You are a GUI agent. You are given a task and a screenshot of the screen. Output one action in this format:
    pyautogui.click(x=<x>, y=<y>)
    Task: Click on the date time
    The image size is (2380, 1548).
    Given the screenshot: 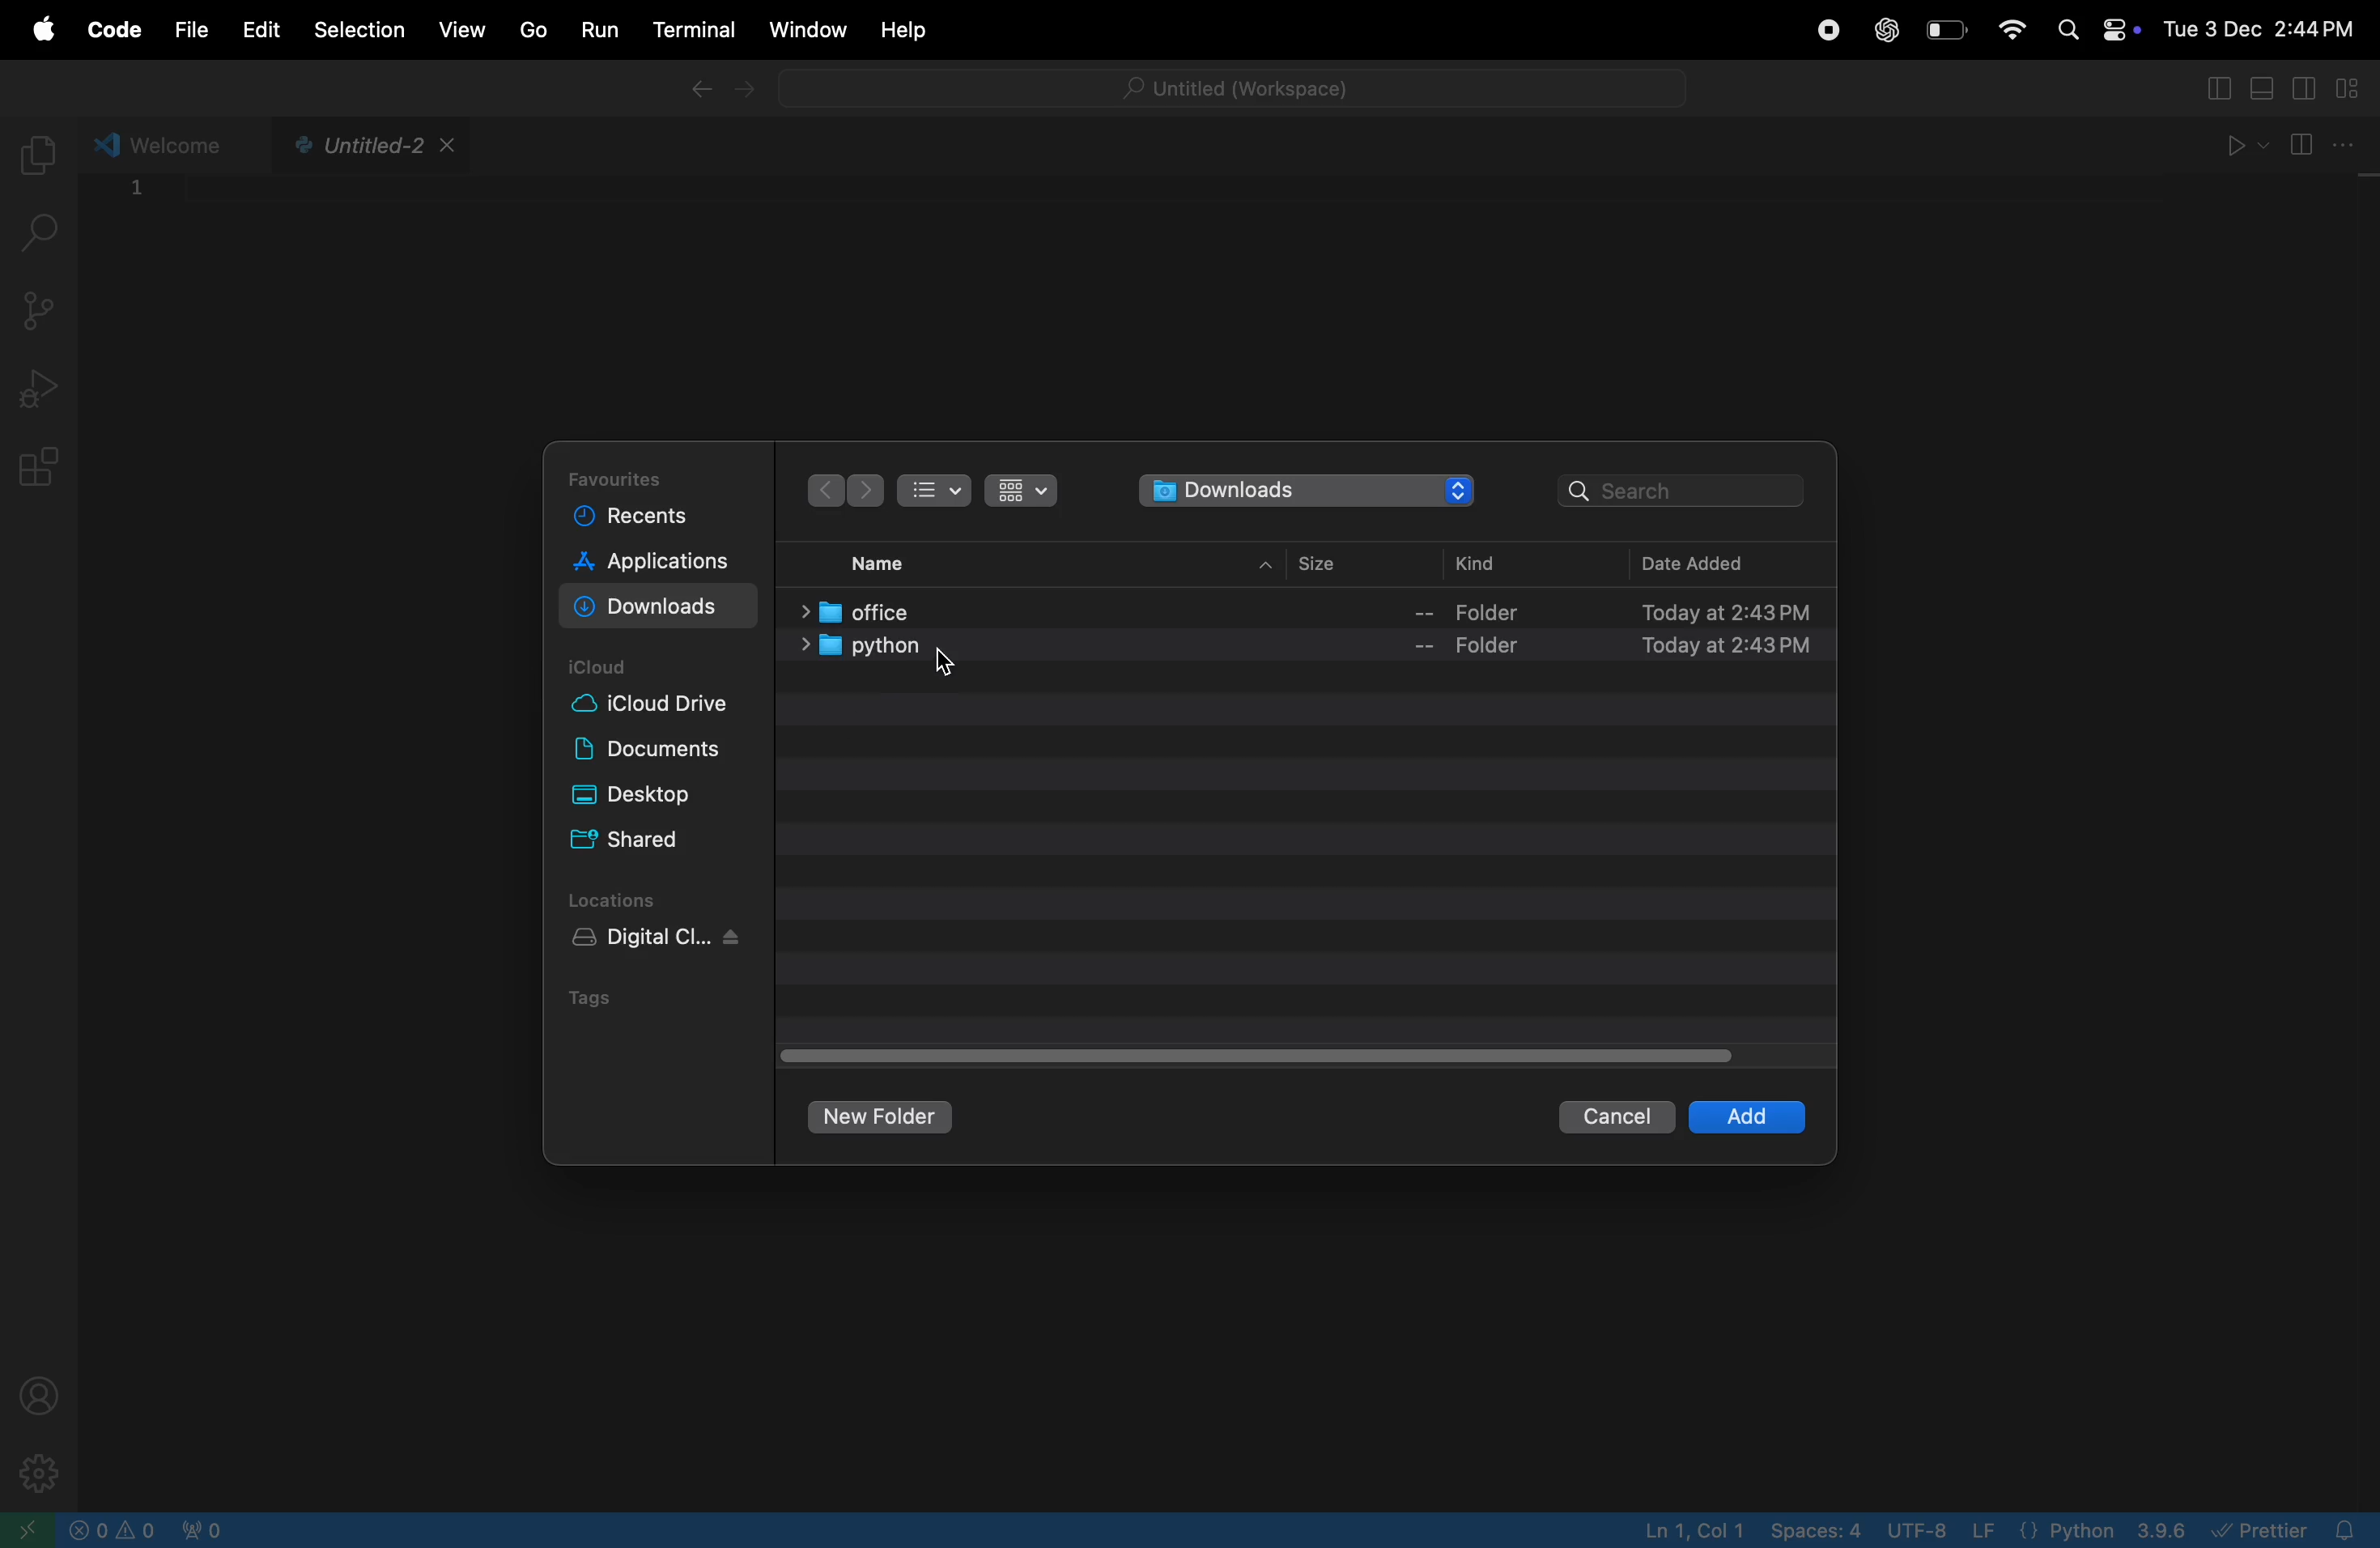 What is the action you would take?
    pyautogui.click(x=1713, y=652)
    